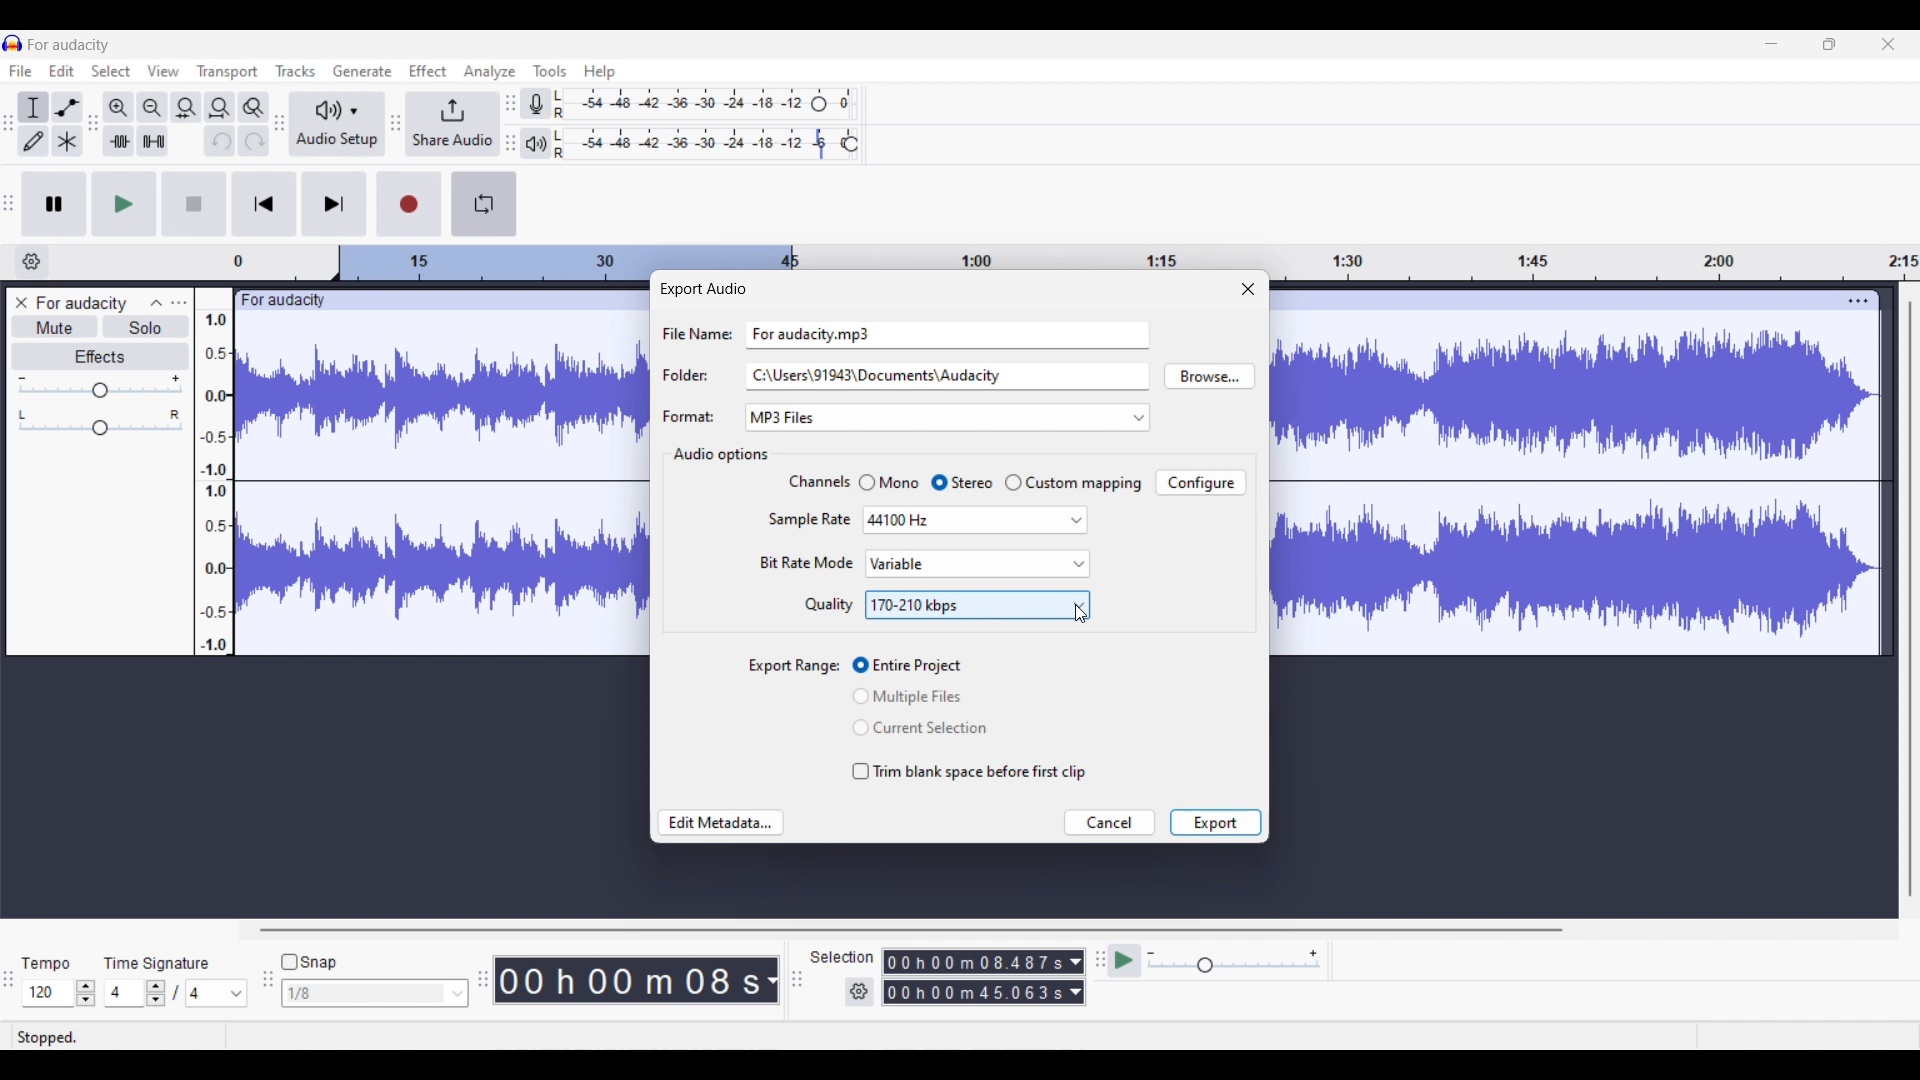 Image resolution: width=1920 pixels, height=1080 pixels. Describe the element at coordinates (86, 993) in the screenshot. I see `Increase/Decrease tempo` at that location.